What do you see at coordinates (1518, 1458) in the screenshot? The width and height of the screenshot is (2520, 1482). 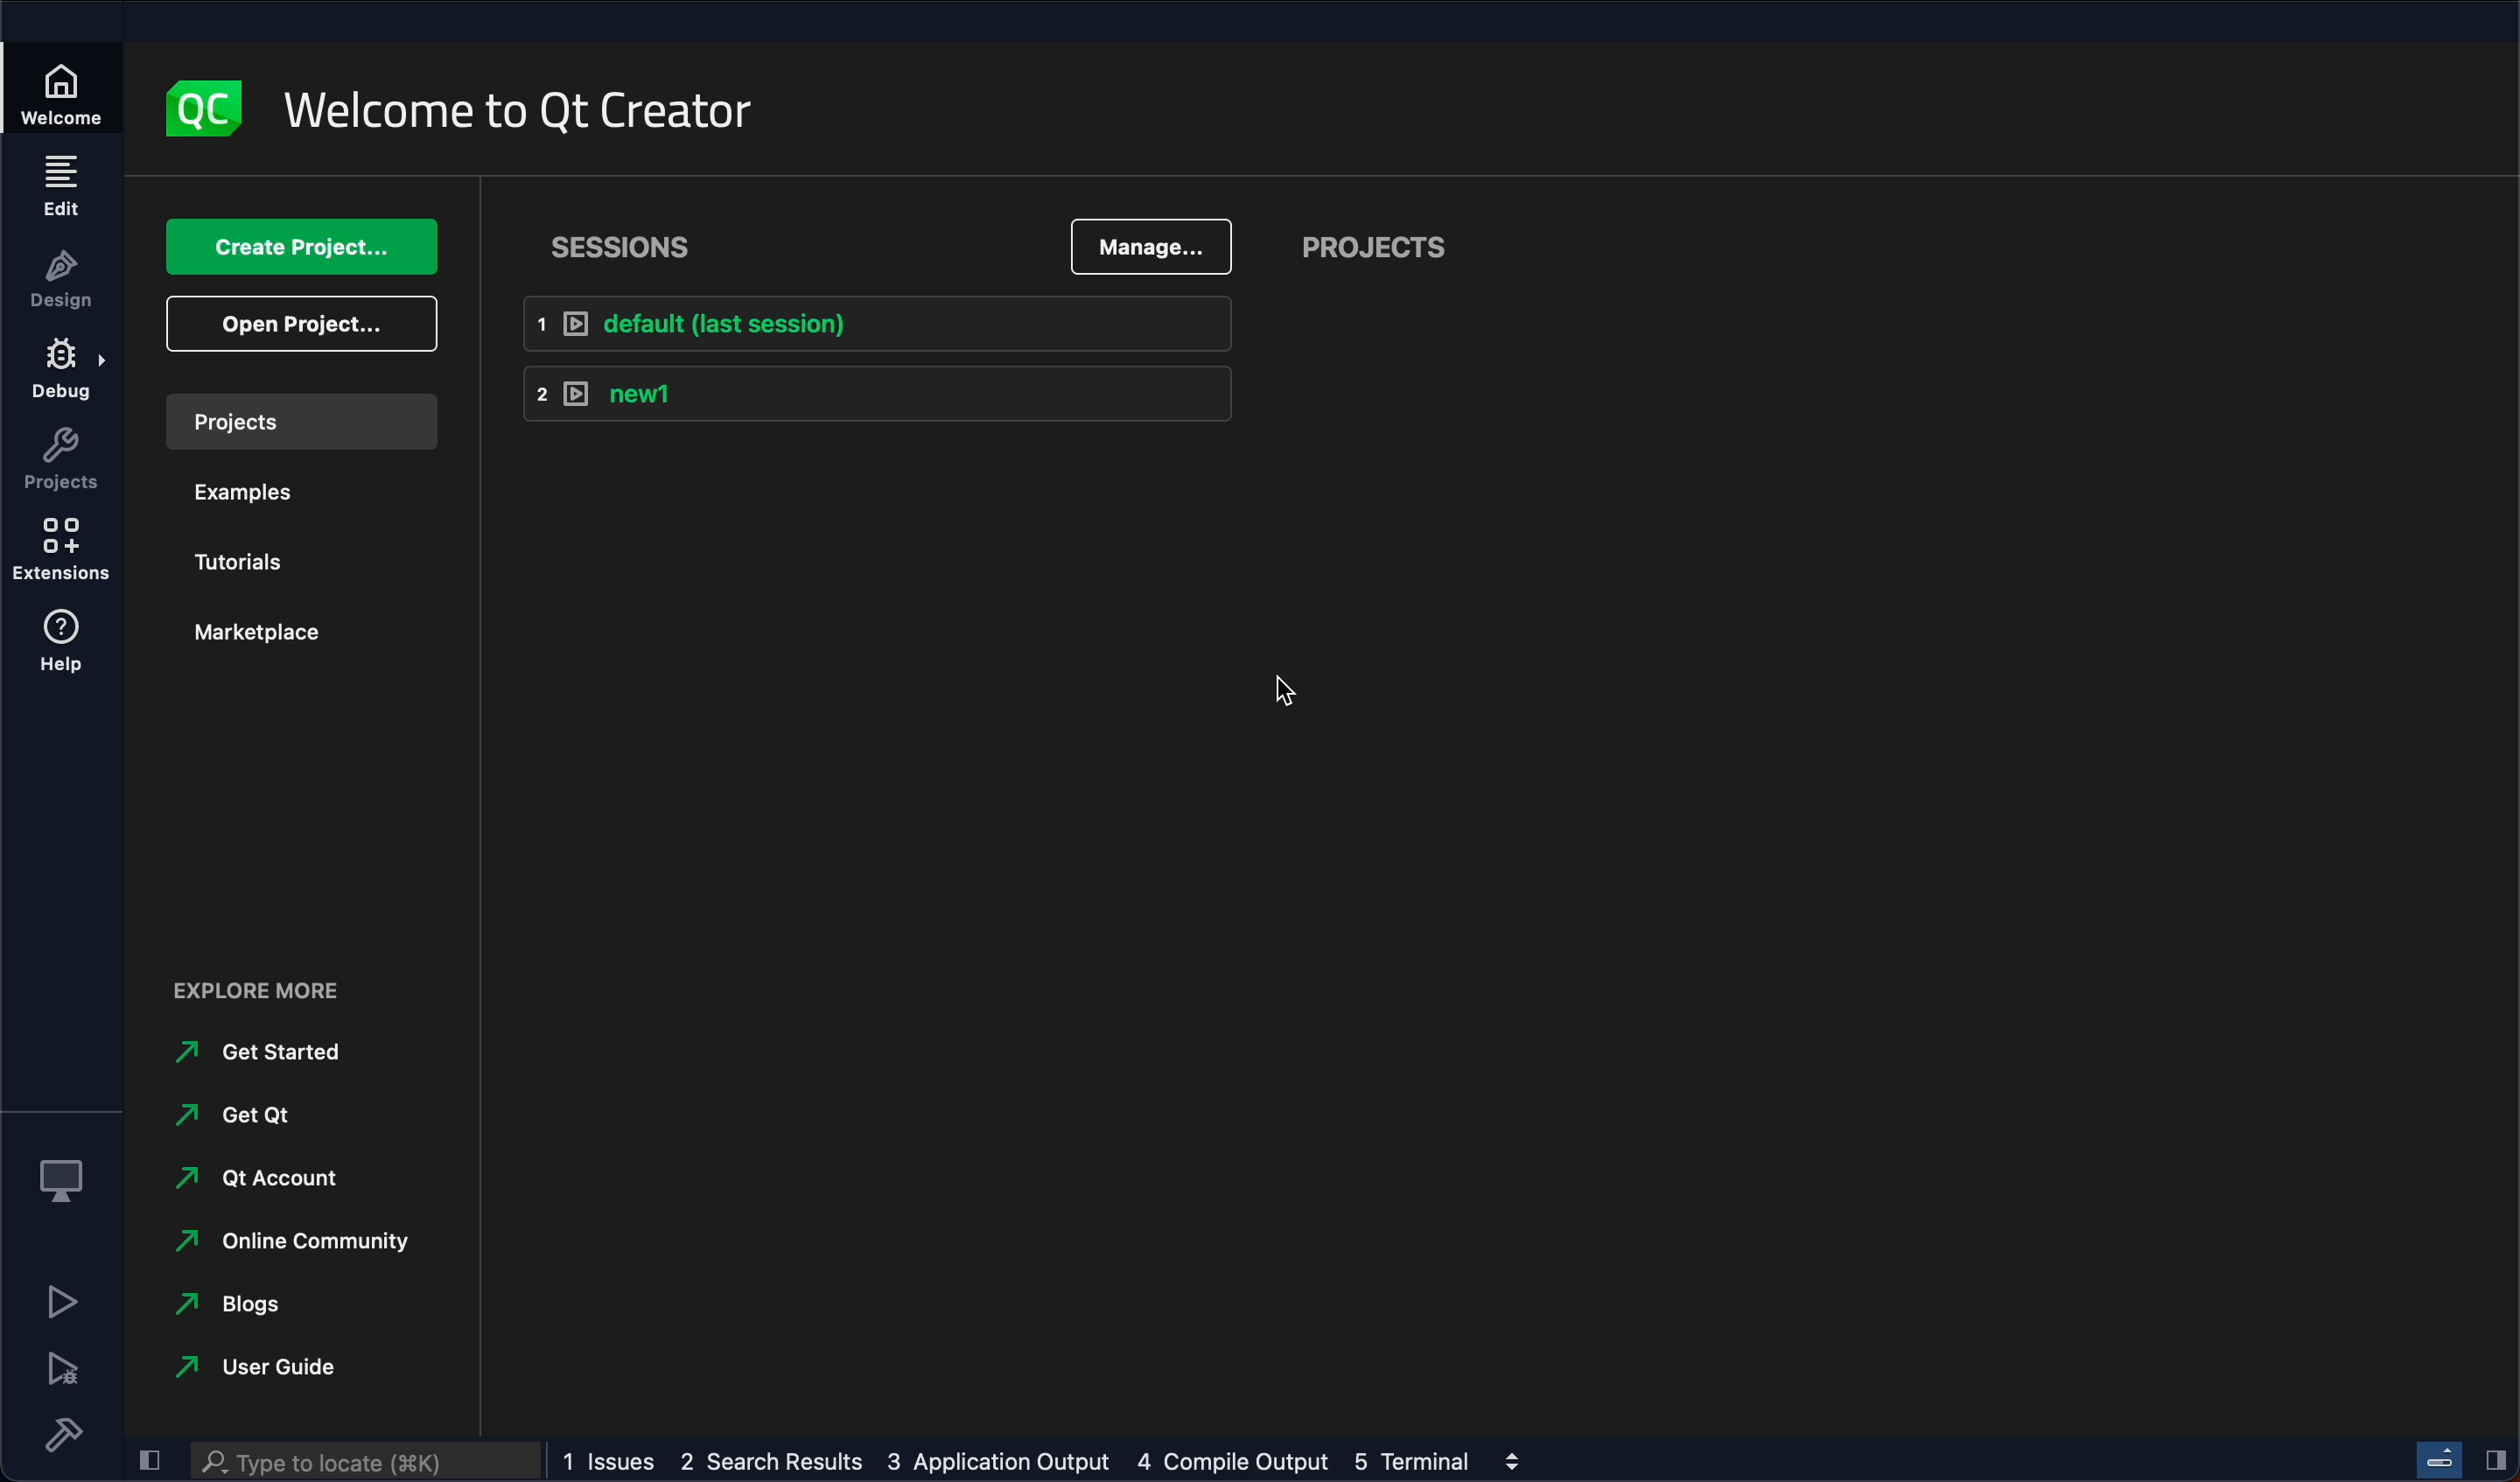 I see `view output` at bounding box center [1518, 1458].